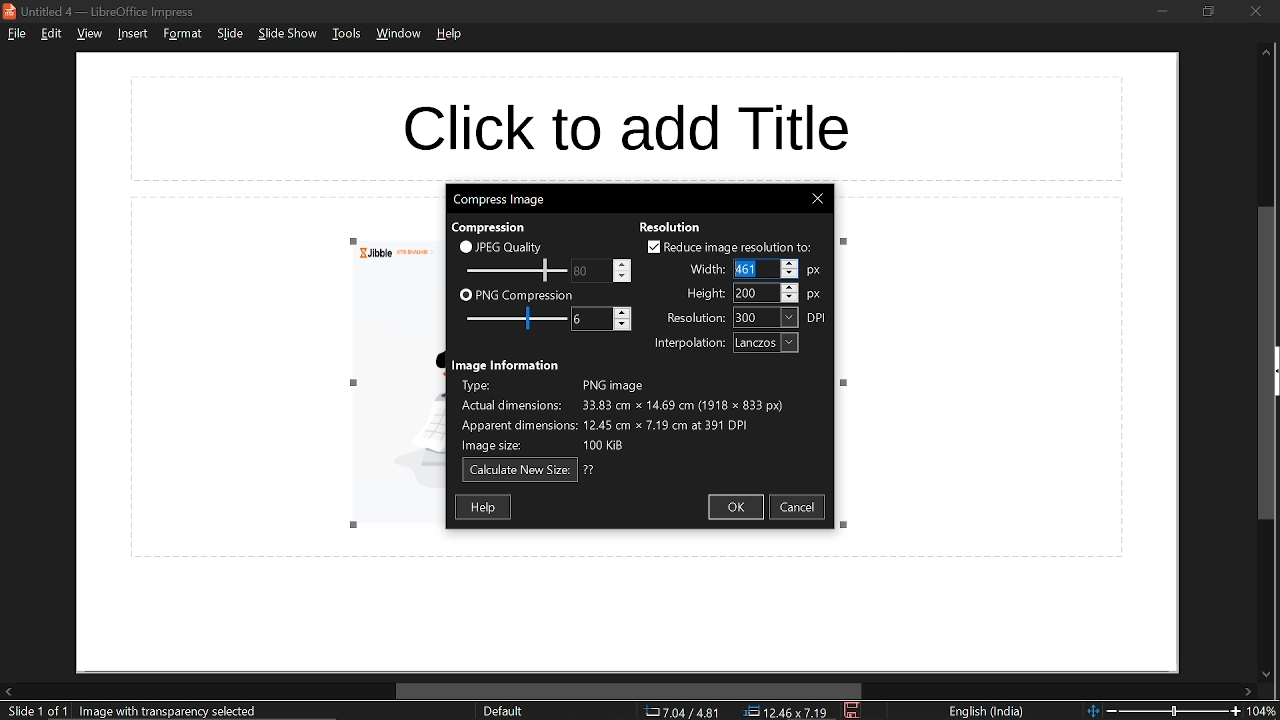 This screenshot has width=1280, height=720. Describe the element at coordinates (1162, 11) in the screenshot. I see `minimize` at that location.